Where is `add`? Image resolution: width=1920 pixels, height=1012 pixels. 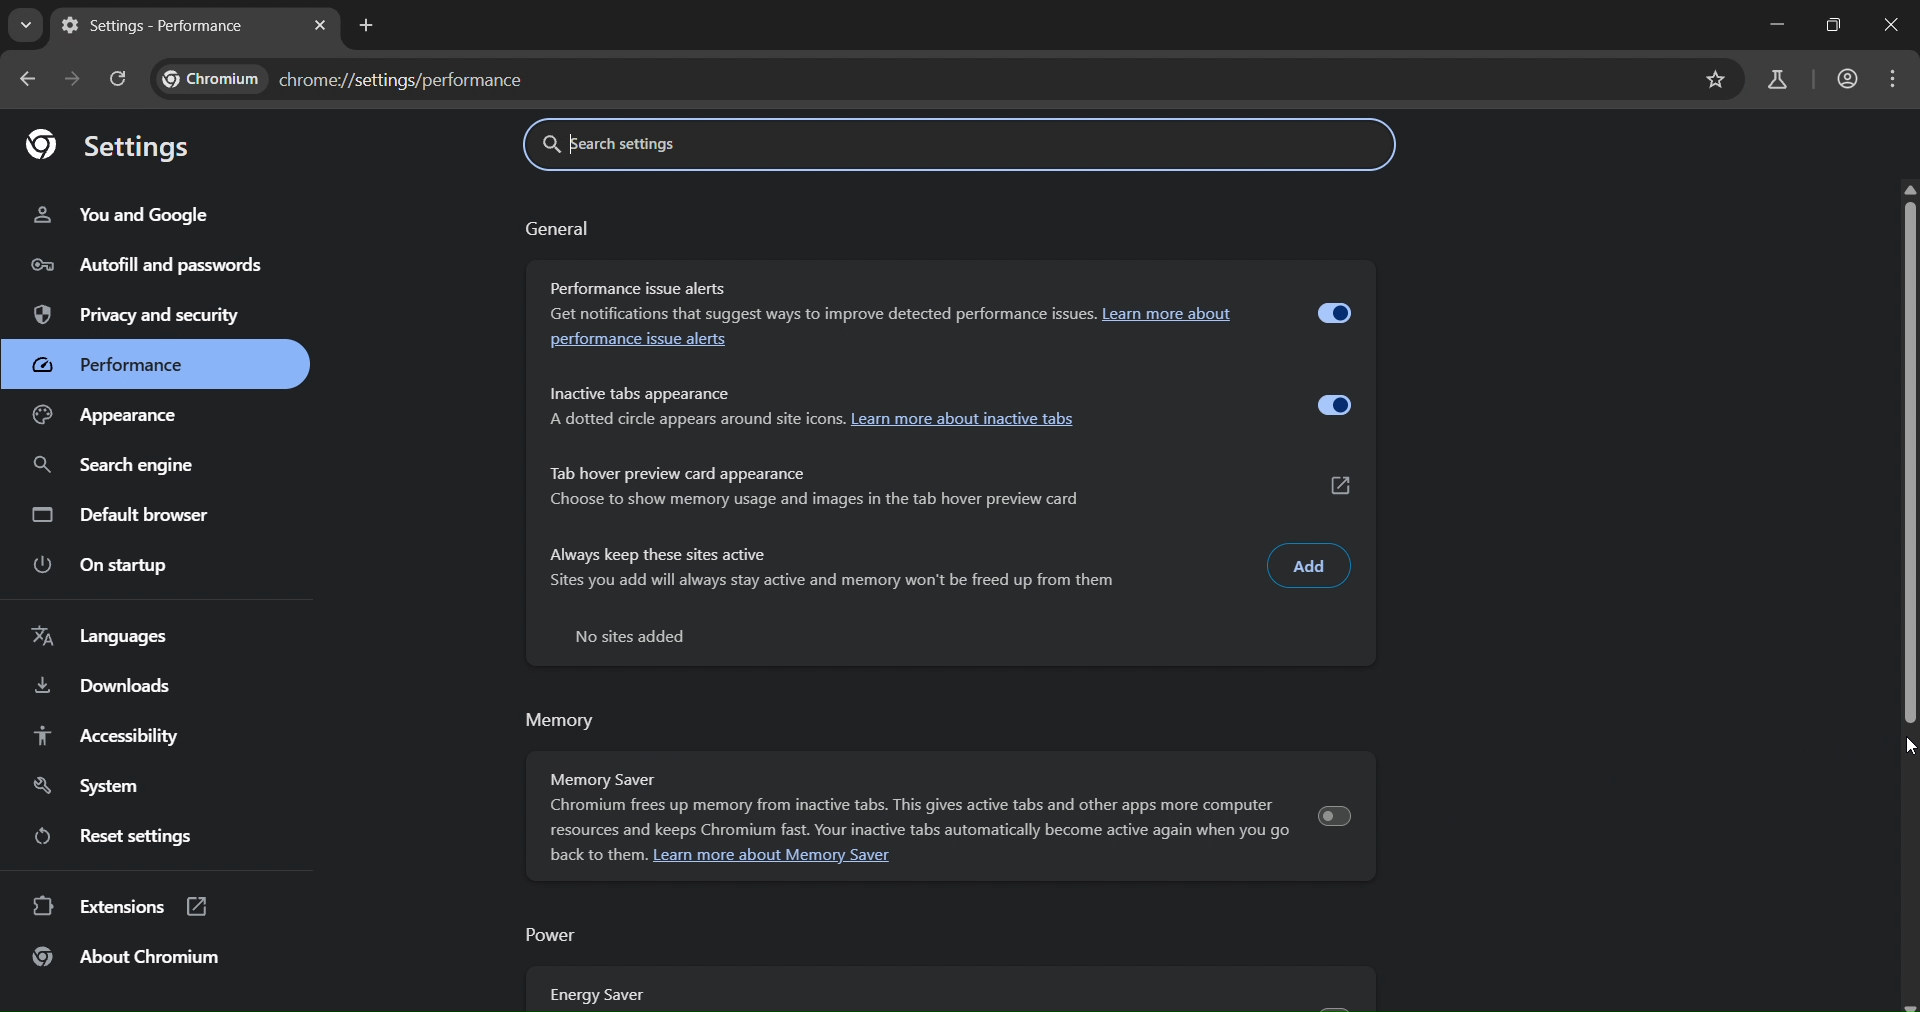
add is located at coordinates (1309, 564).